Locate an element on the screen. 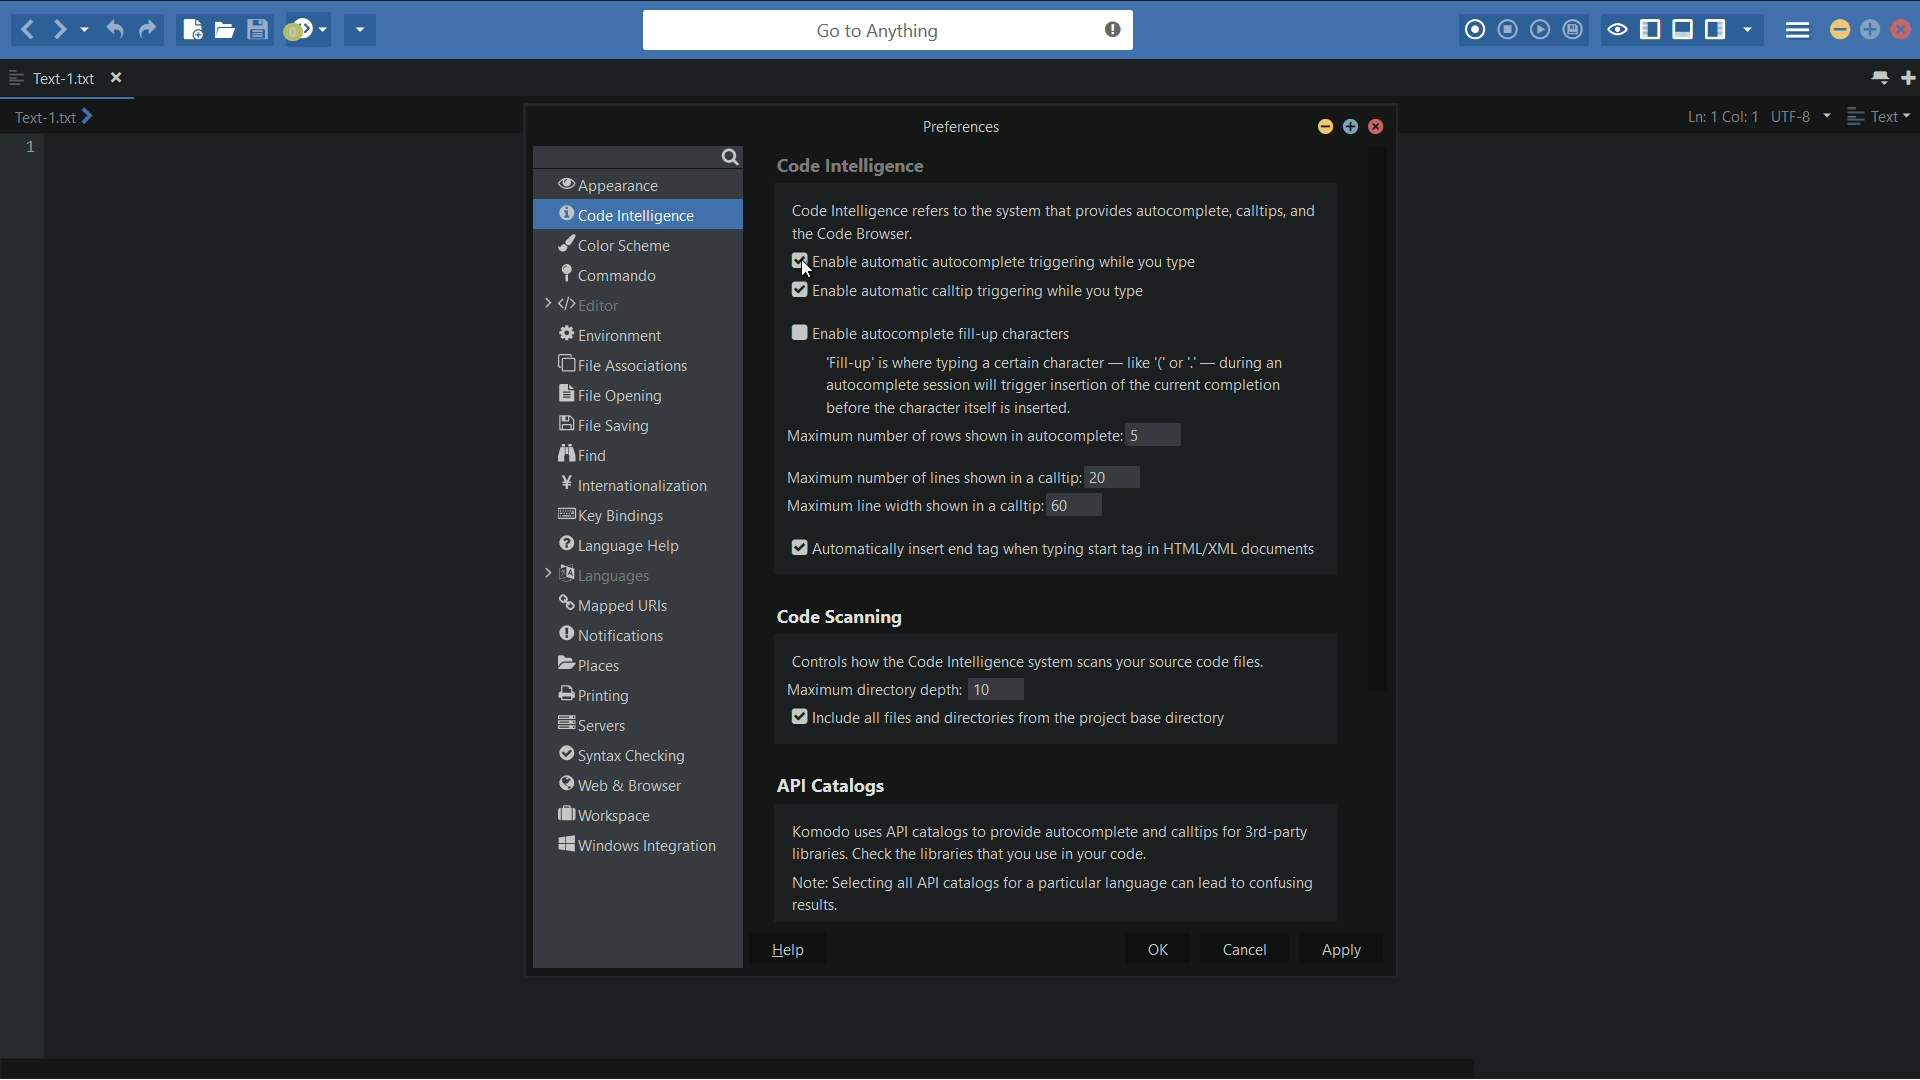 This screenshot has height=1080, width=1920. 10 is located at coordinates (996, 688).